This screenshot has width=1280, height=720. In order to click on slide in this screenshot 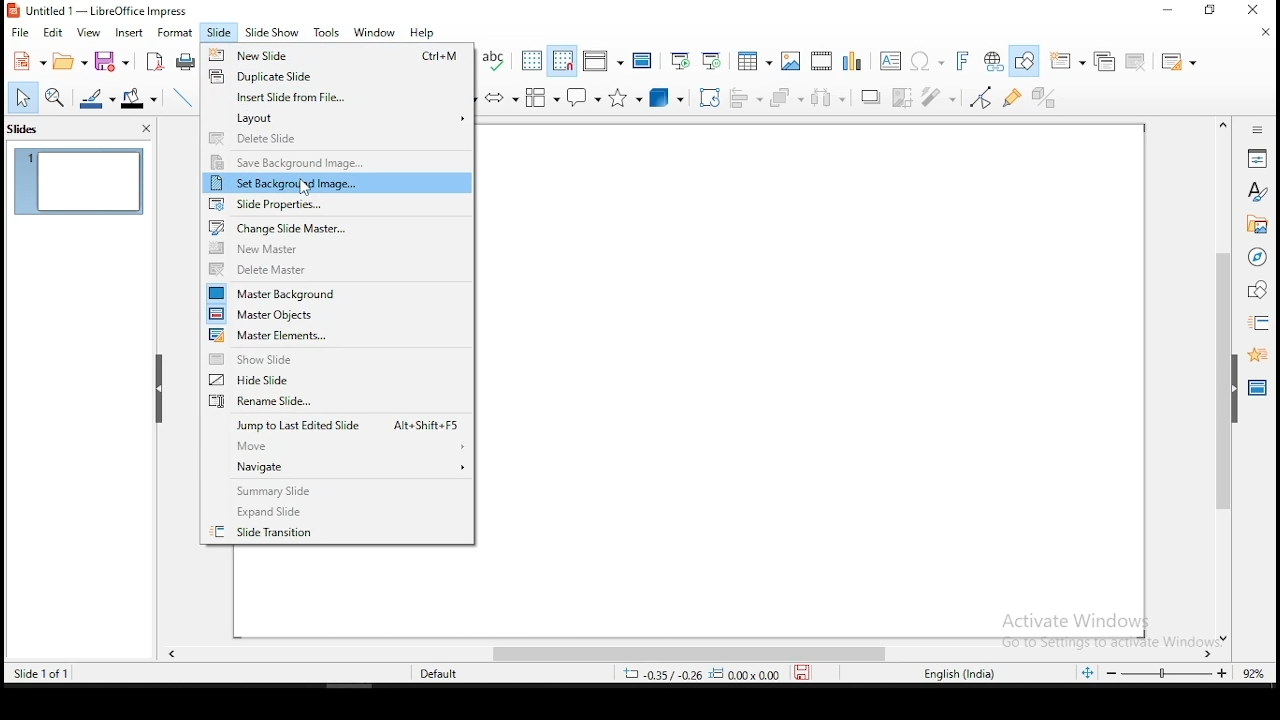, I will do `click(218, 32)`.